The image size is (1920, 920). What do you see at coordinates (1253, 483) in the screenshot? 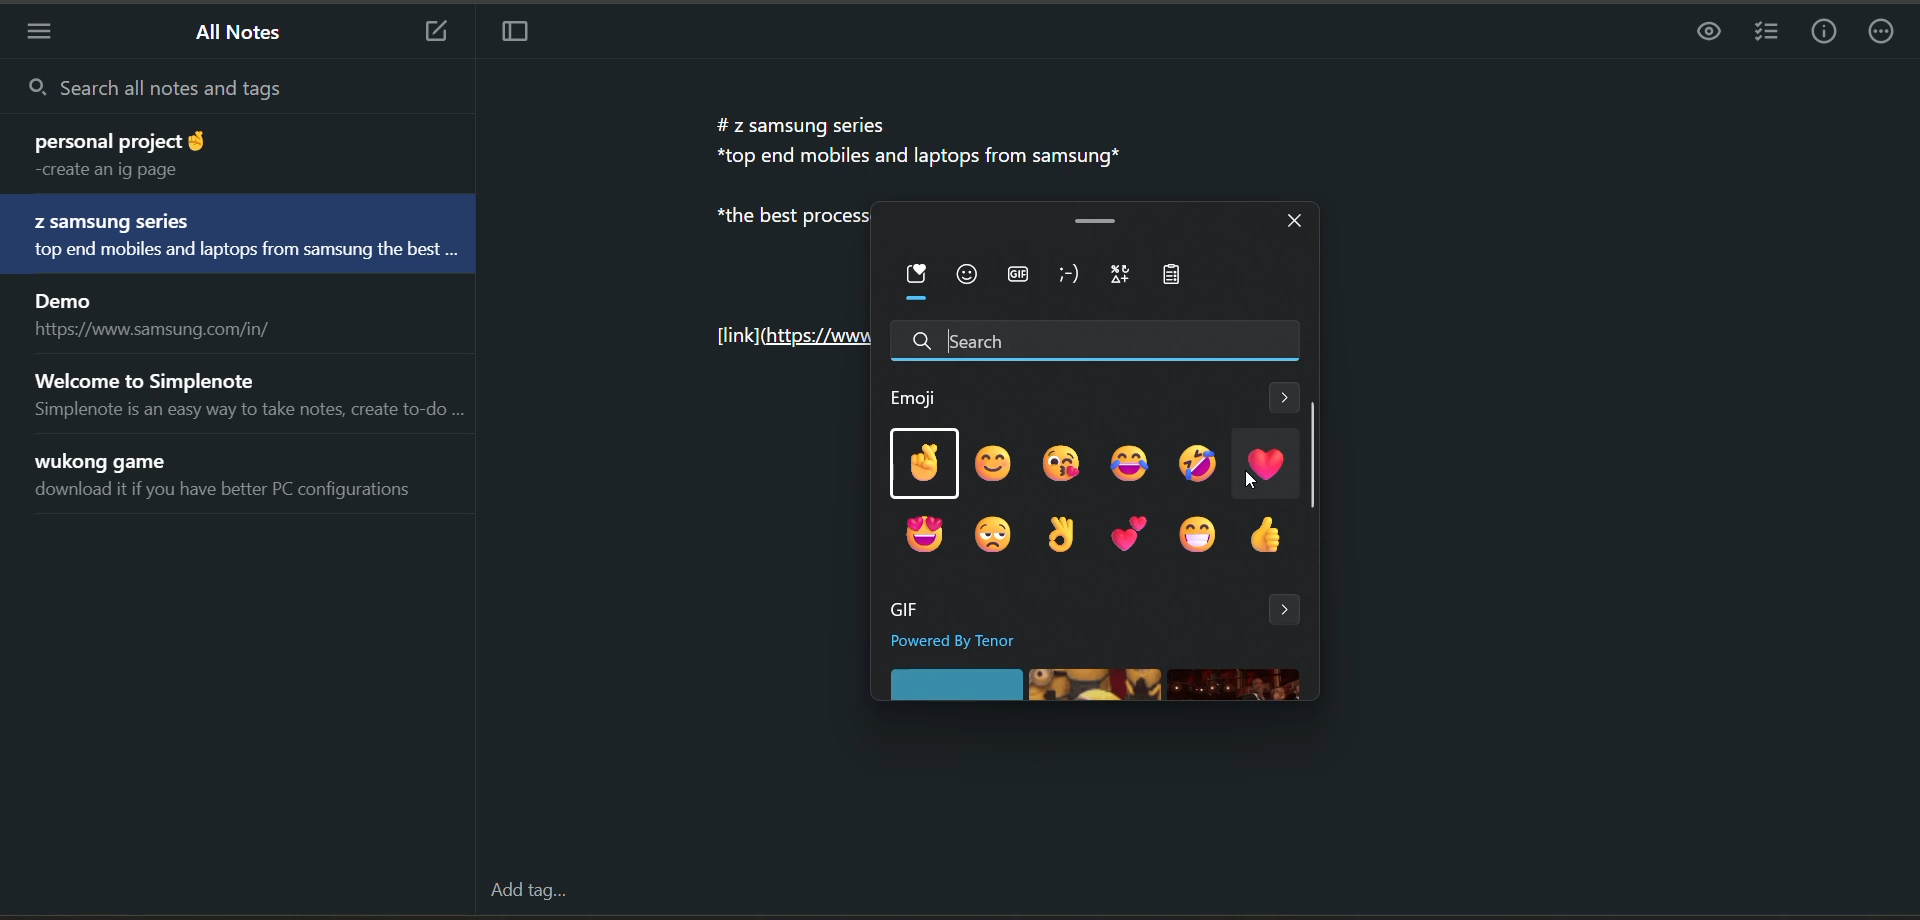
I see `cursor` at bounding box center [1253, 483].